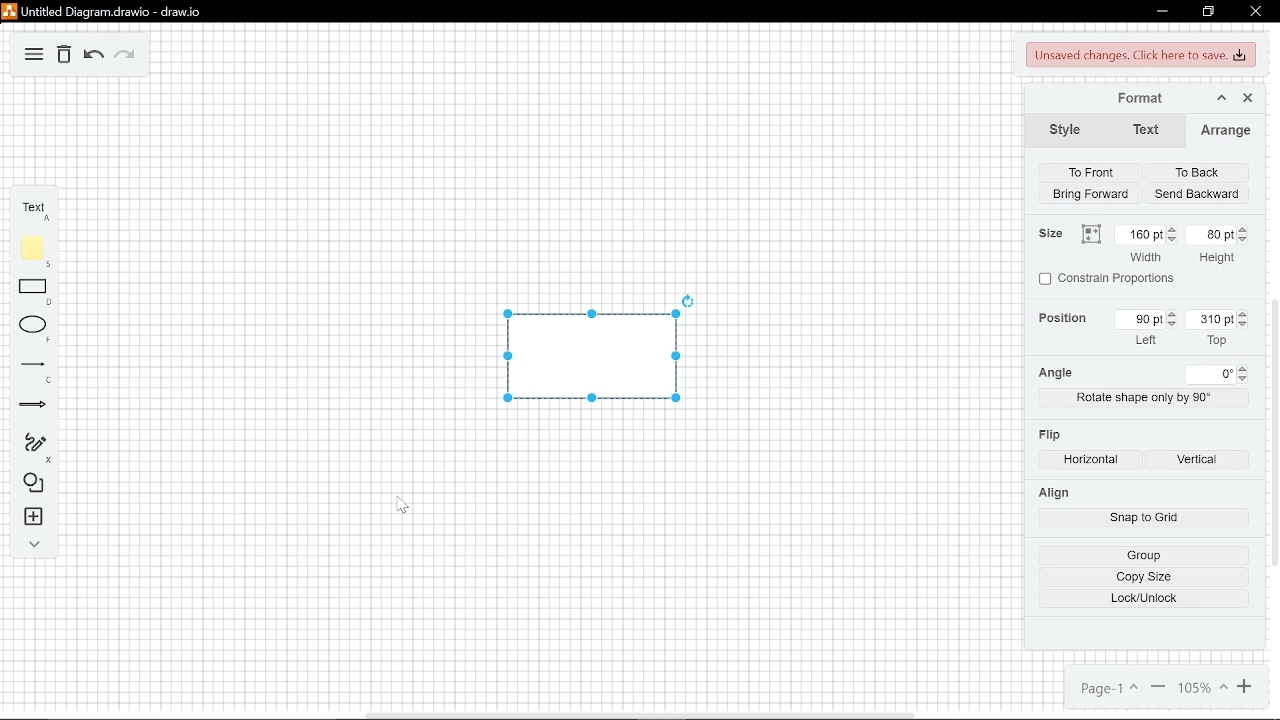 The height and width of the screenshot is (720, 1280). Describe the element at coordinates (1158, 685) in the screenshot. I see `zoom out` at that location.